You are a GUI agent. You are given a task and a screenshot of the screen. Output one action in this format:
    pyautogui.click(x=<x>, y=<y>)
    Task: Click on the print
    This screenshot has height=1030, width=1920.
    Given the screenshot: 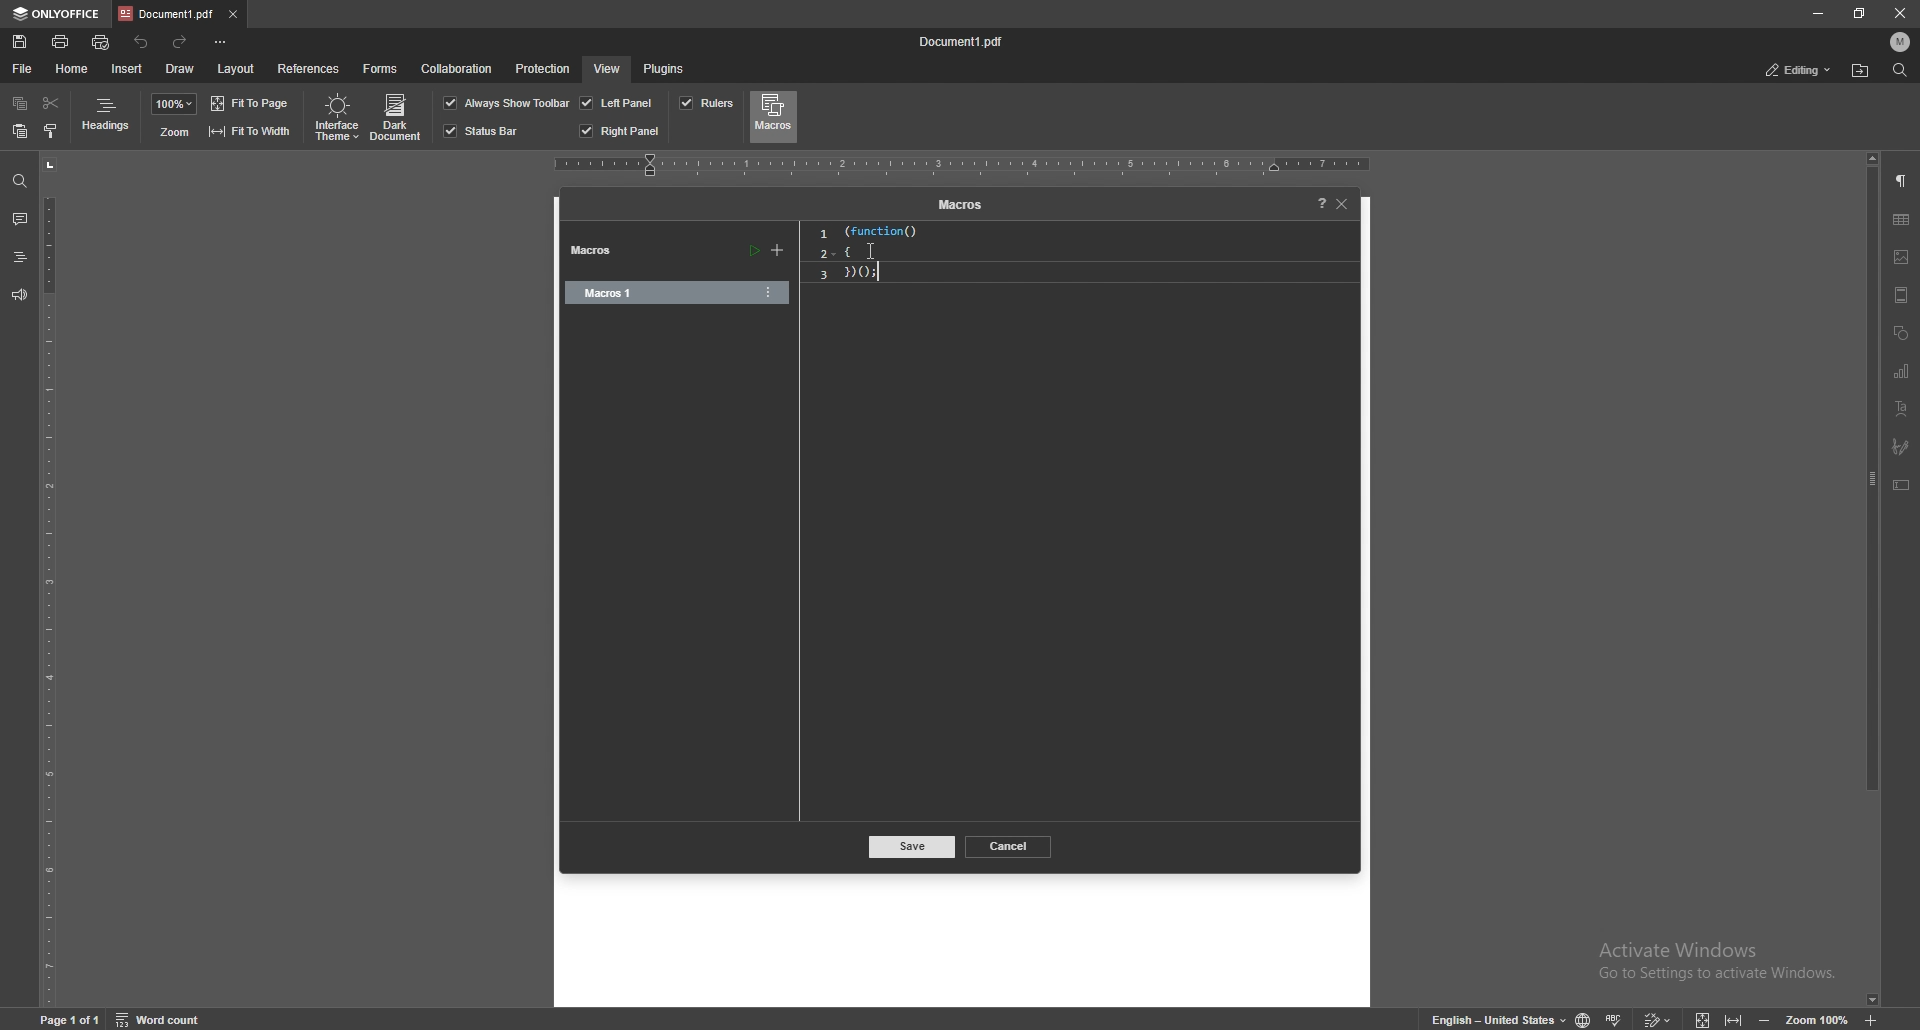 What is the action you would take?
    pyautogui.click(x=61, y=40)
    